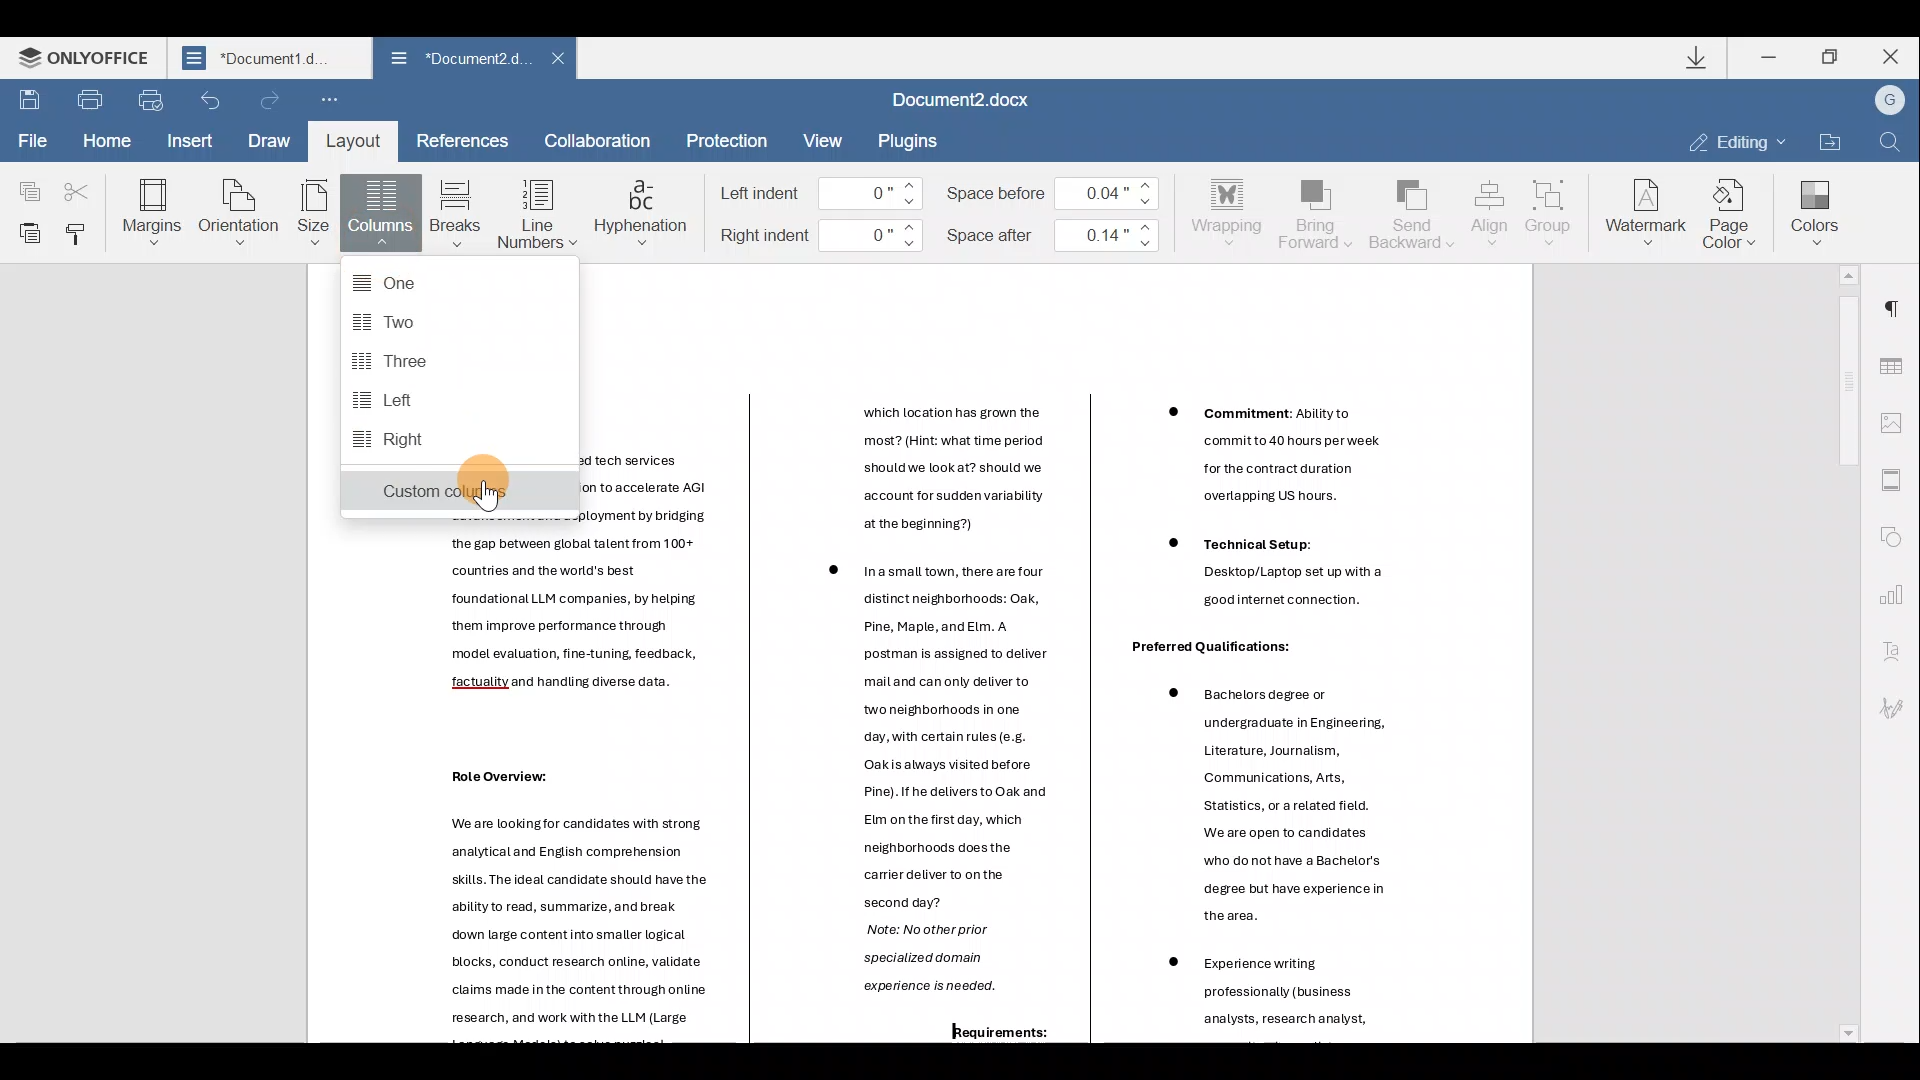 This screenshot has height=1080, width=1920. What do you see at coordinates (1889, 102) in the screenshot?
I see `Account name` at bounding box center [1889, 102].